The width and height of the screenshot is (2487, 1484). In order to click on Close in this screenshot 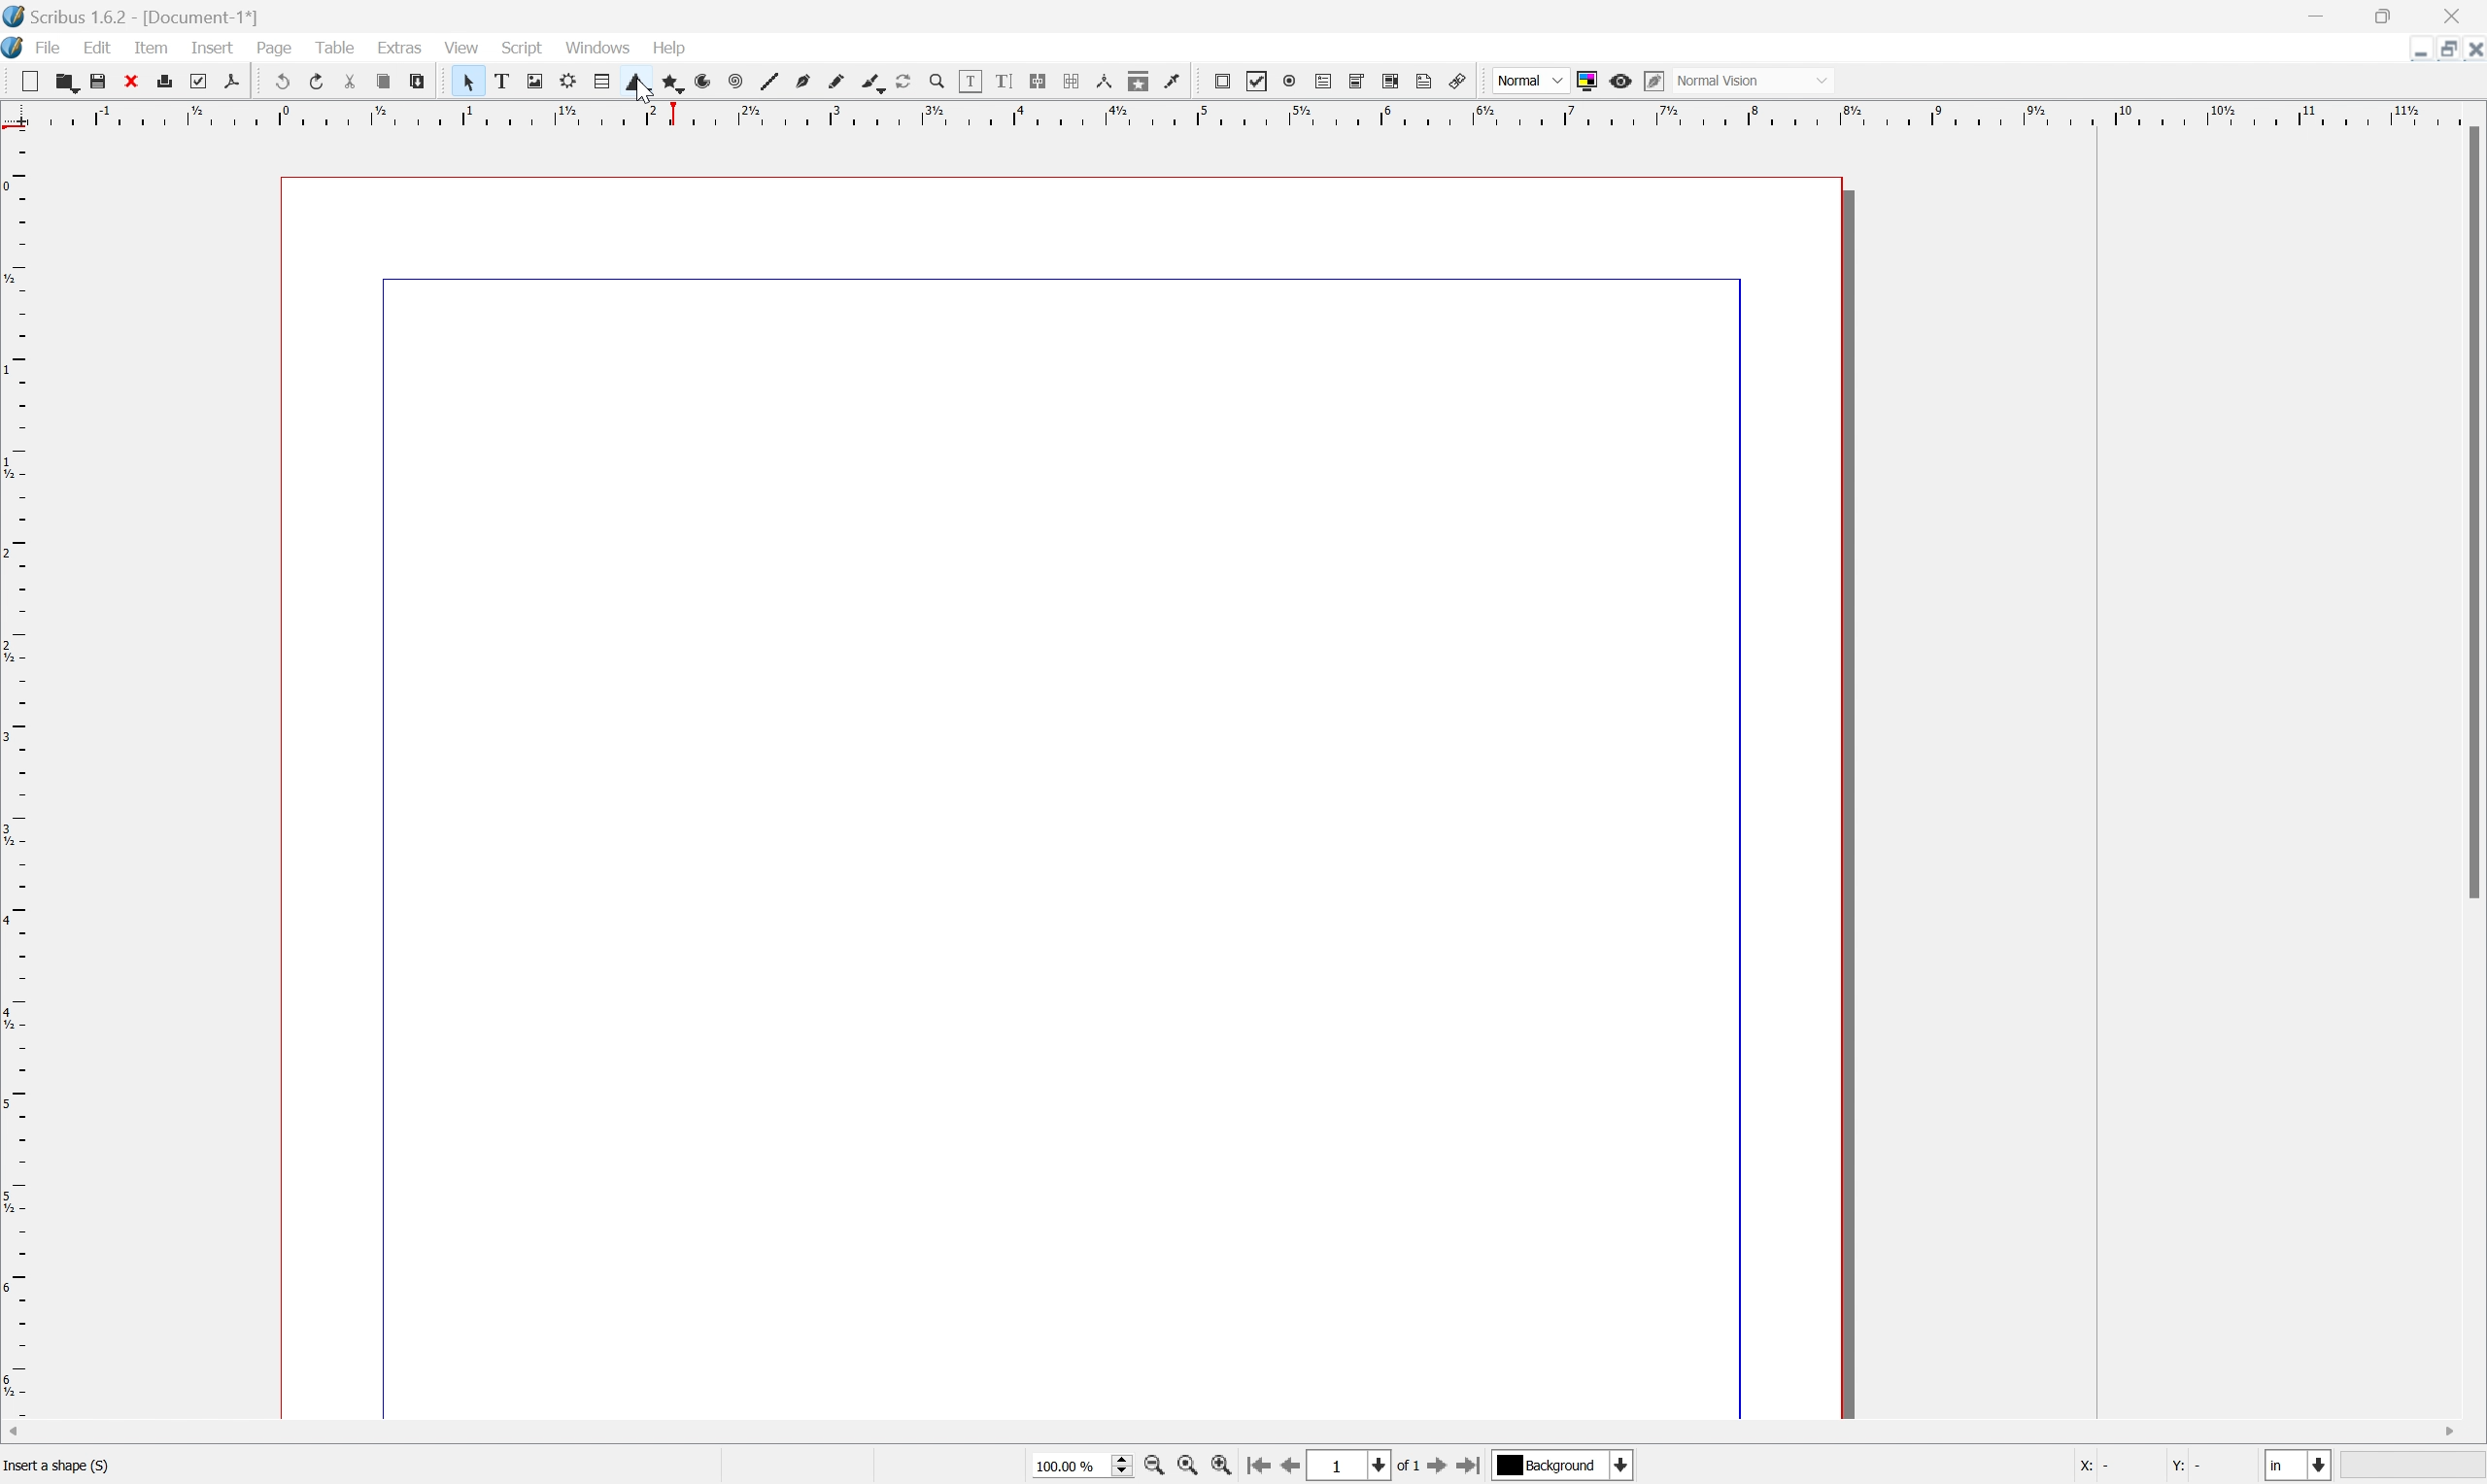, I will do `click(2451, 17)`.